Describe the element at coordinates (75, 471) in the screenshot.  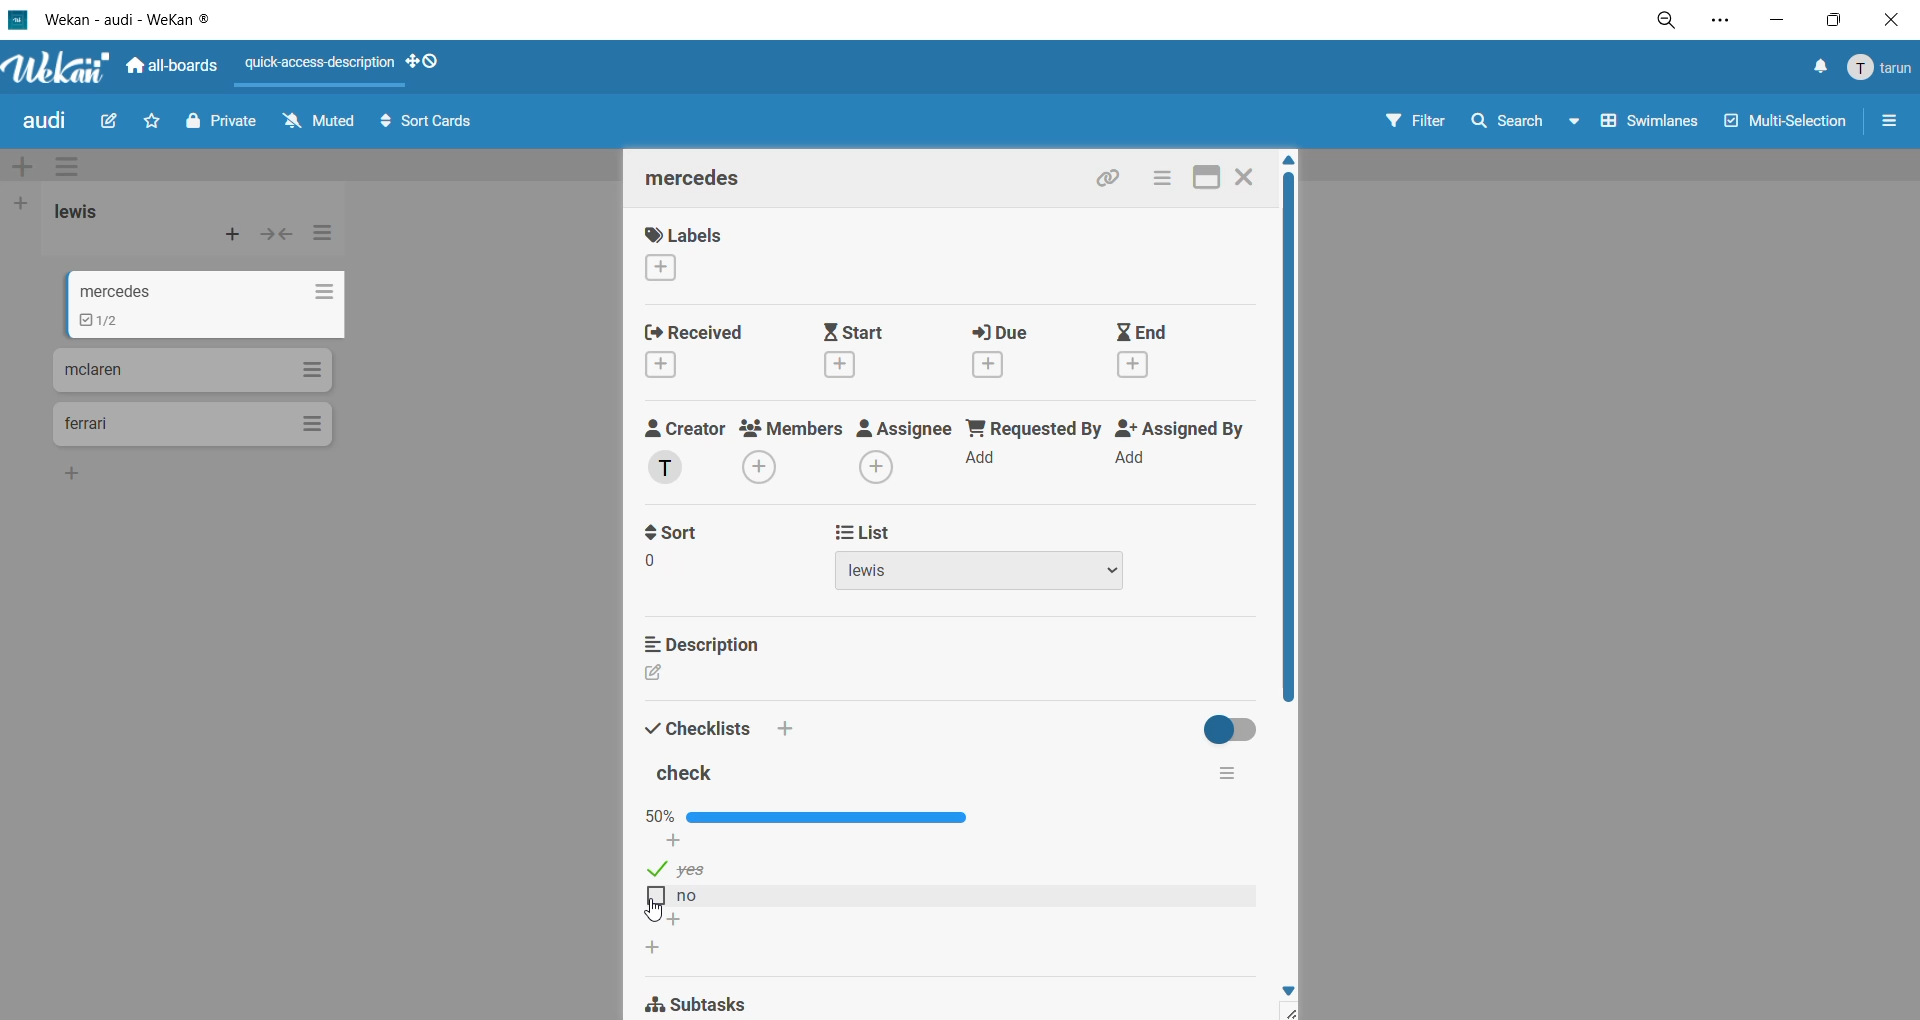
I see `add` at that location.